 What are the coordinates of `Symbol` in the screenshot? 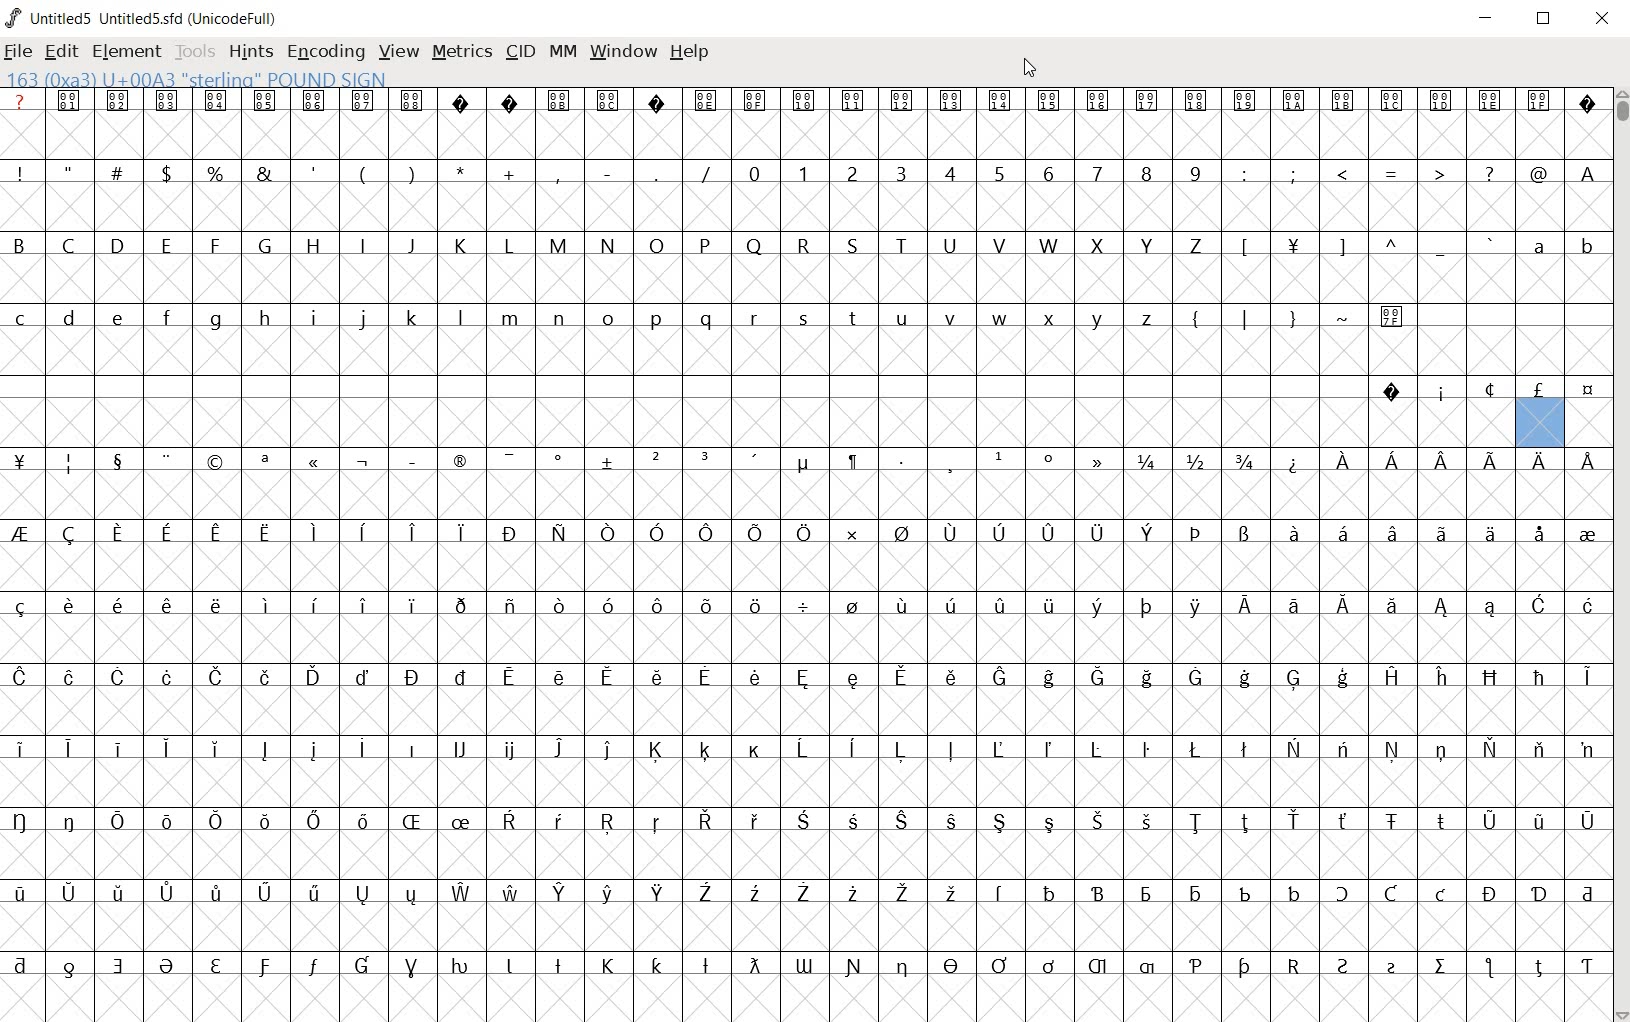 It's located at (953, 103).